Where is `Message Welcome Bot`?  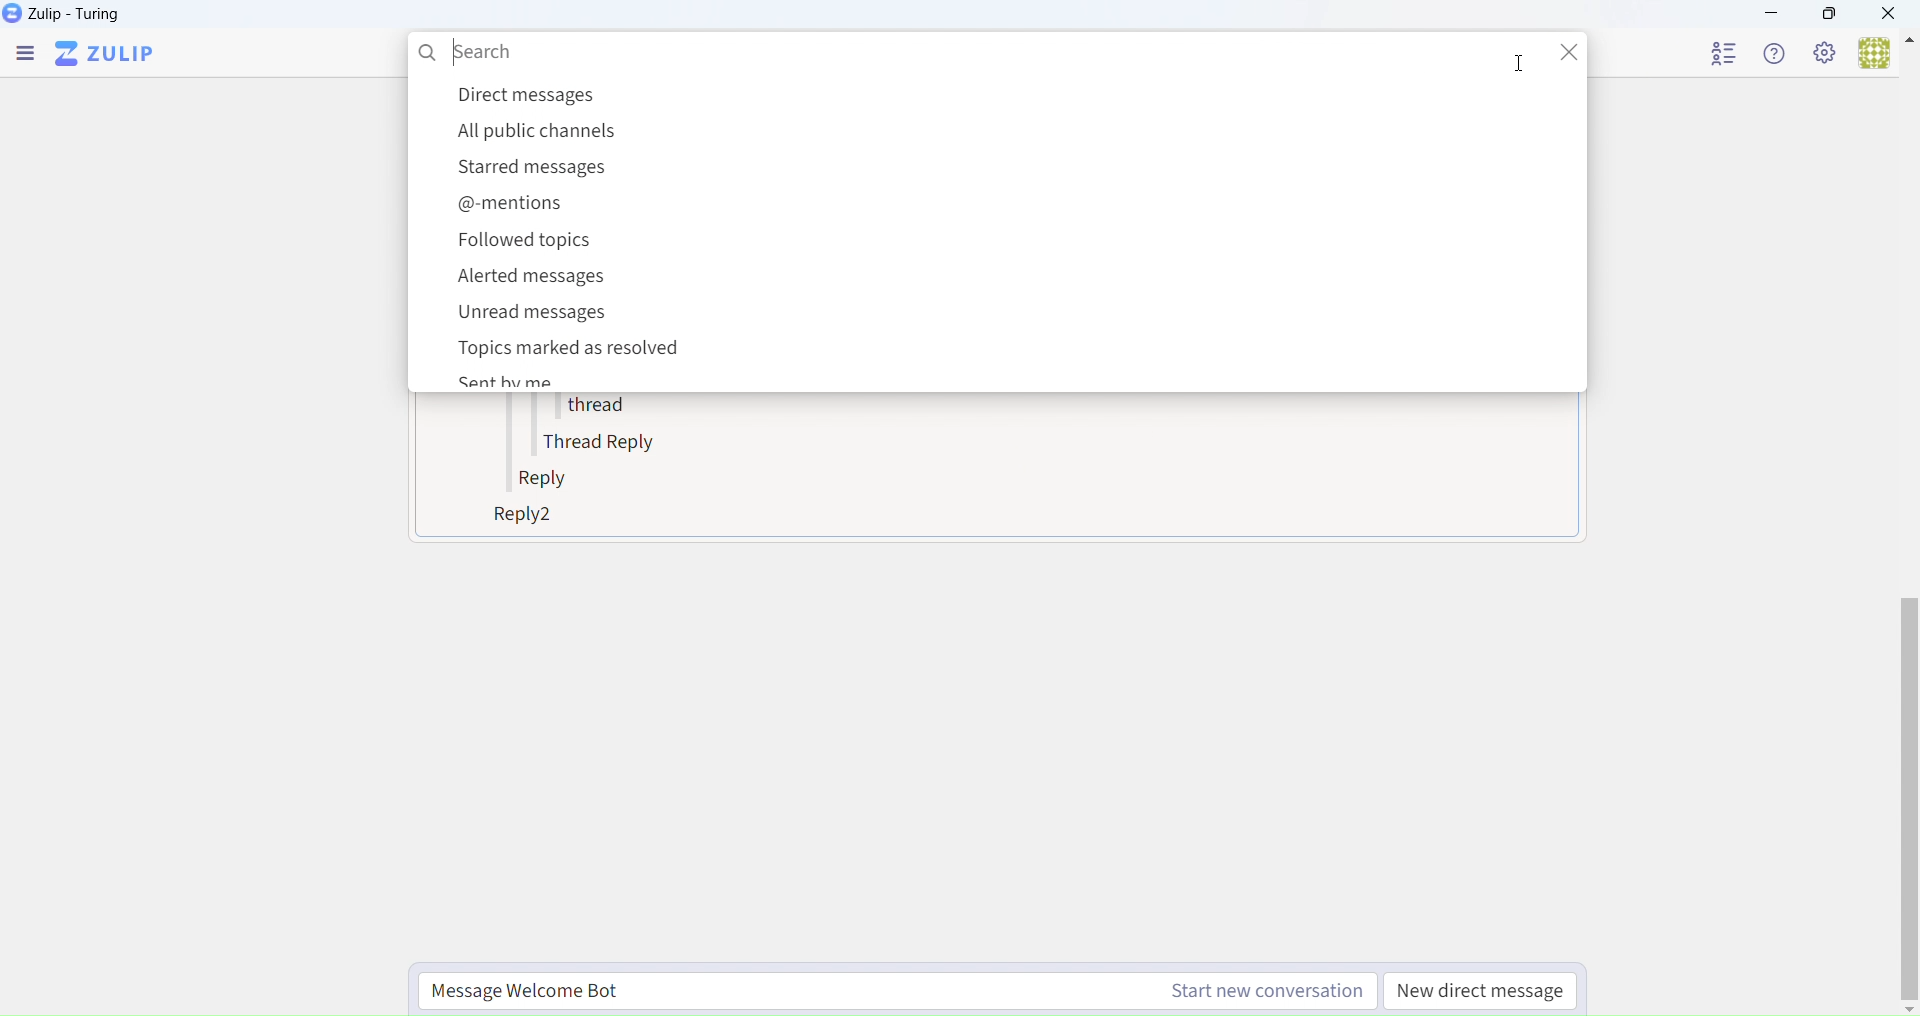 Message Welcome Bot is located at coordinates (892, 987).